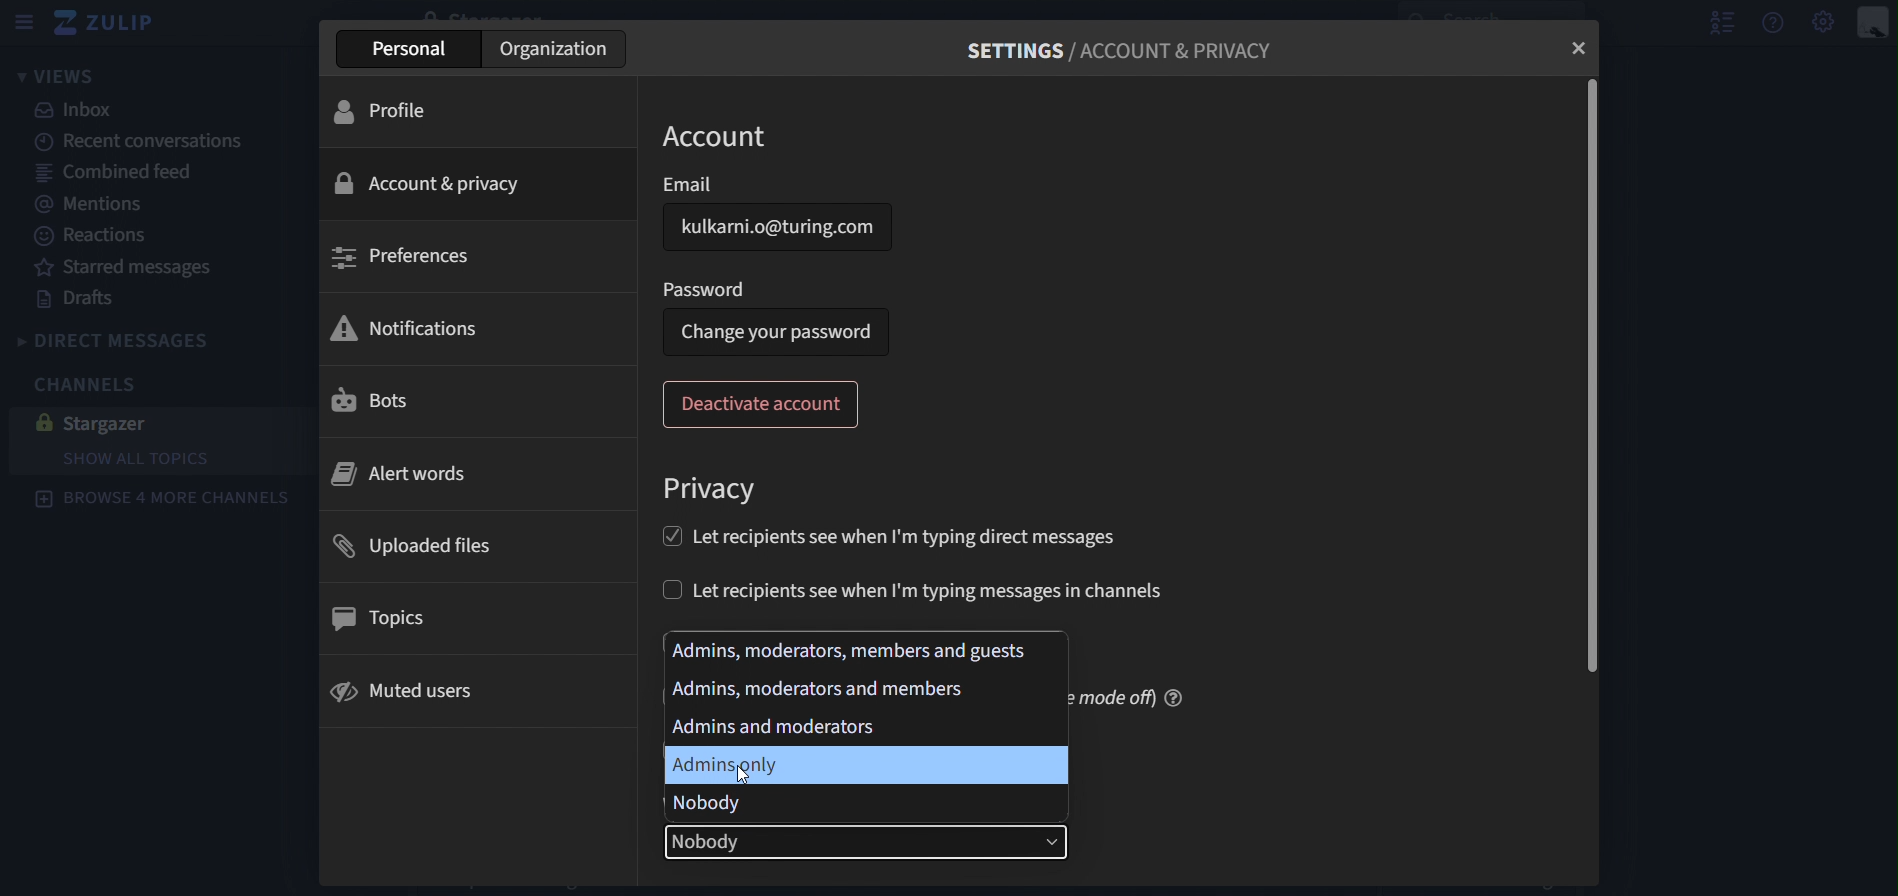 Image resolution: width=1898 pixels, height=896 pixels. I want to click on let recipients see when Im typing direct messages, so click(883, 535).